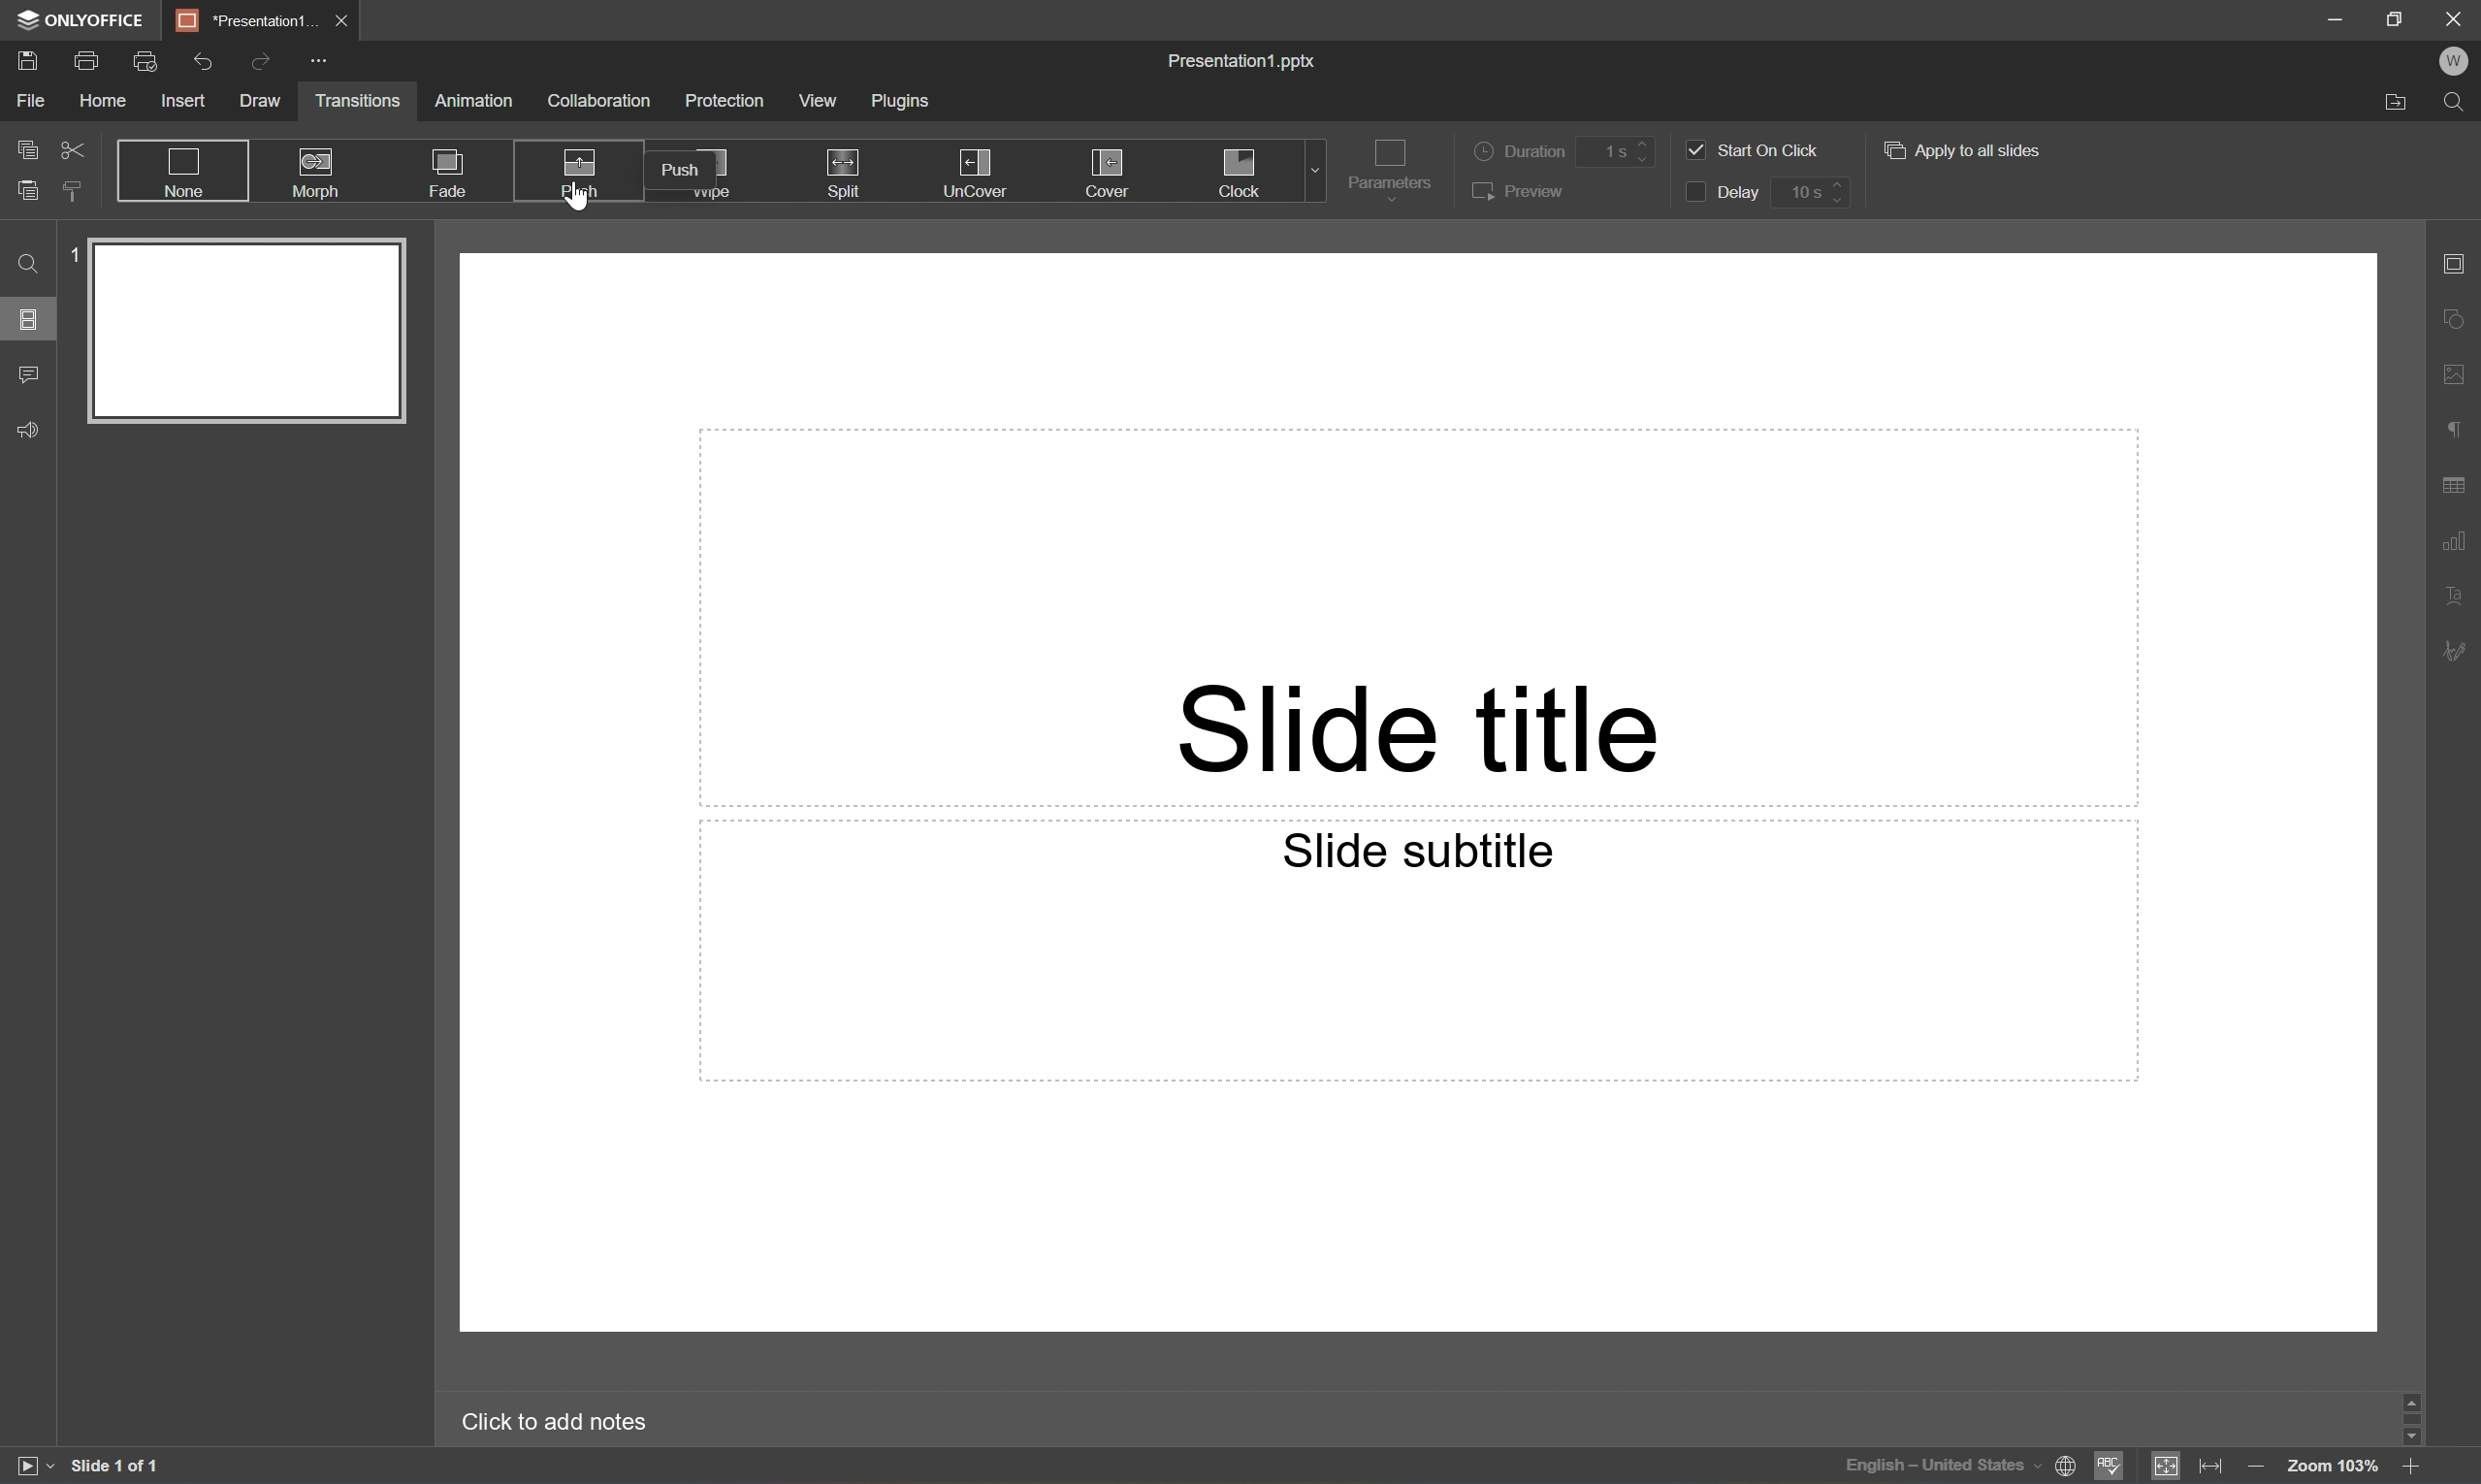 The image size is (2481, 1484). What do you see at coordinates (2335, 16) in the screenshot?
I see `Minimize` at bounding box center [2335, 16].